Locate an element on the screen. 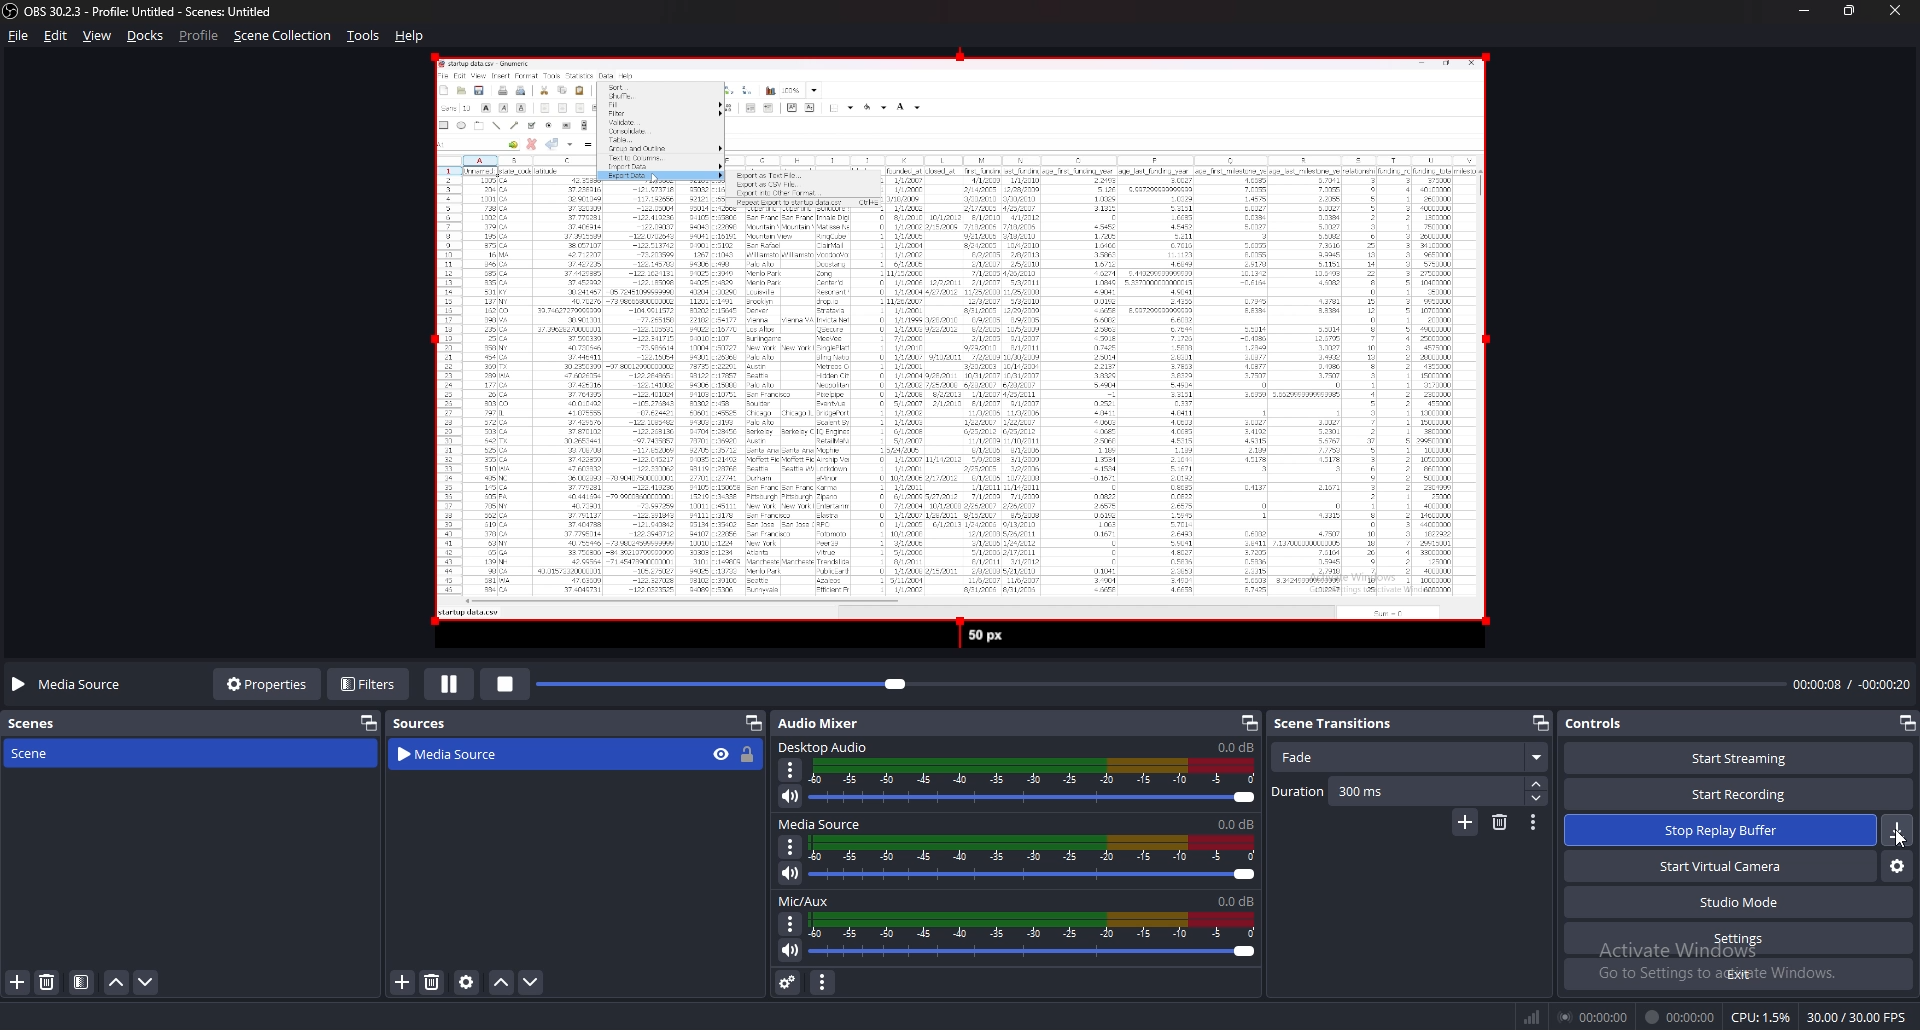  0.0db is located at coordinates (1238, 823).